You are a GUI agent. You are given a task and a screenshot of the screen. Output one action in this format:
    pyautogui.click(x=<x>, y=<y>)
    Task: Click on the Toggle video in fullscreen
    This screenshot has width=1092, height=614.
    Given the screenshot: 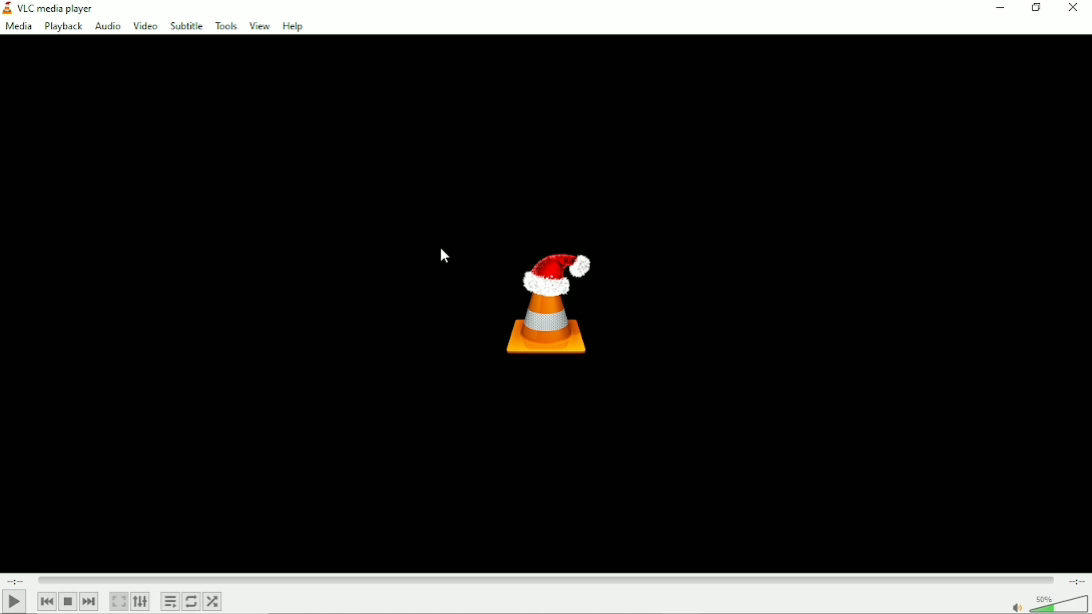 What is the action you would take?
    pyautogui.click(x=119, y=600)
    